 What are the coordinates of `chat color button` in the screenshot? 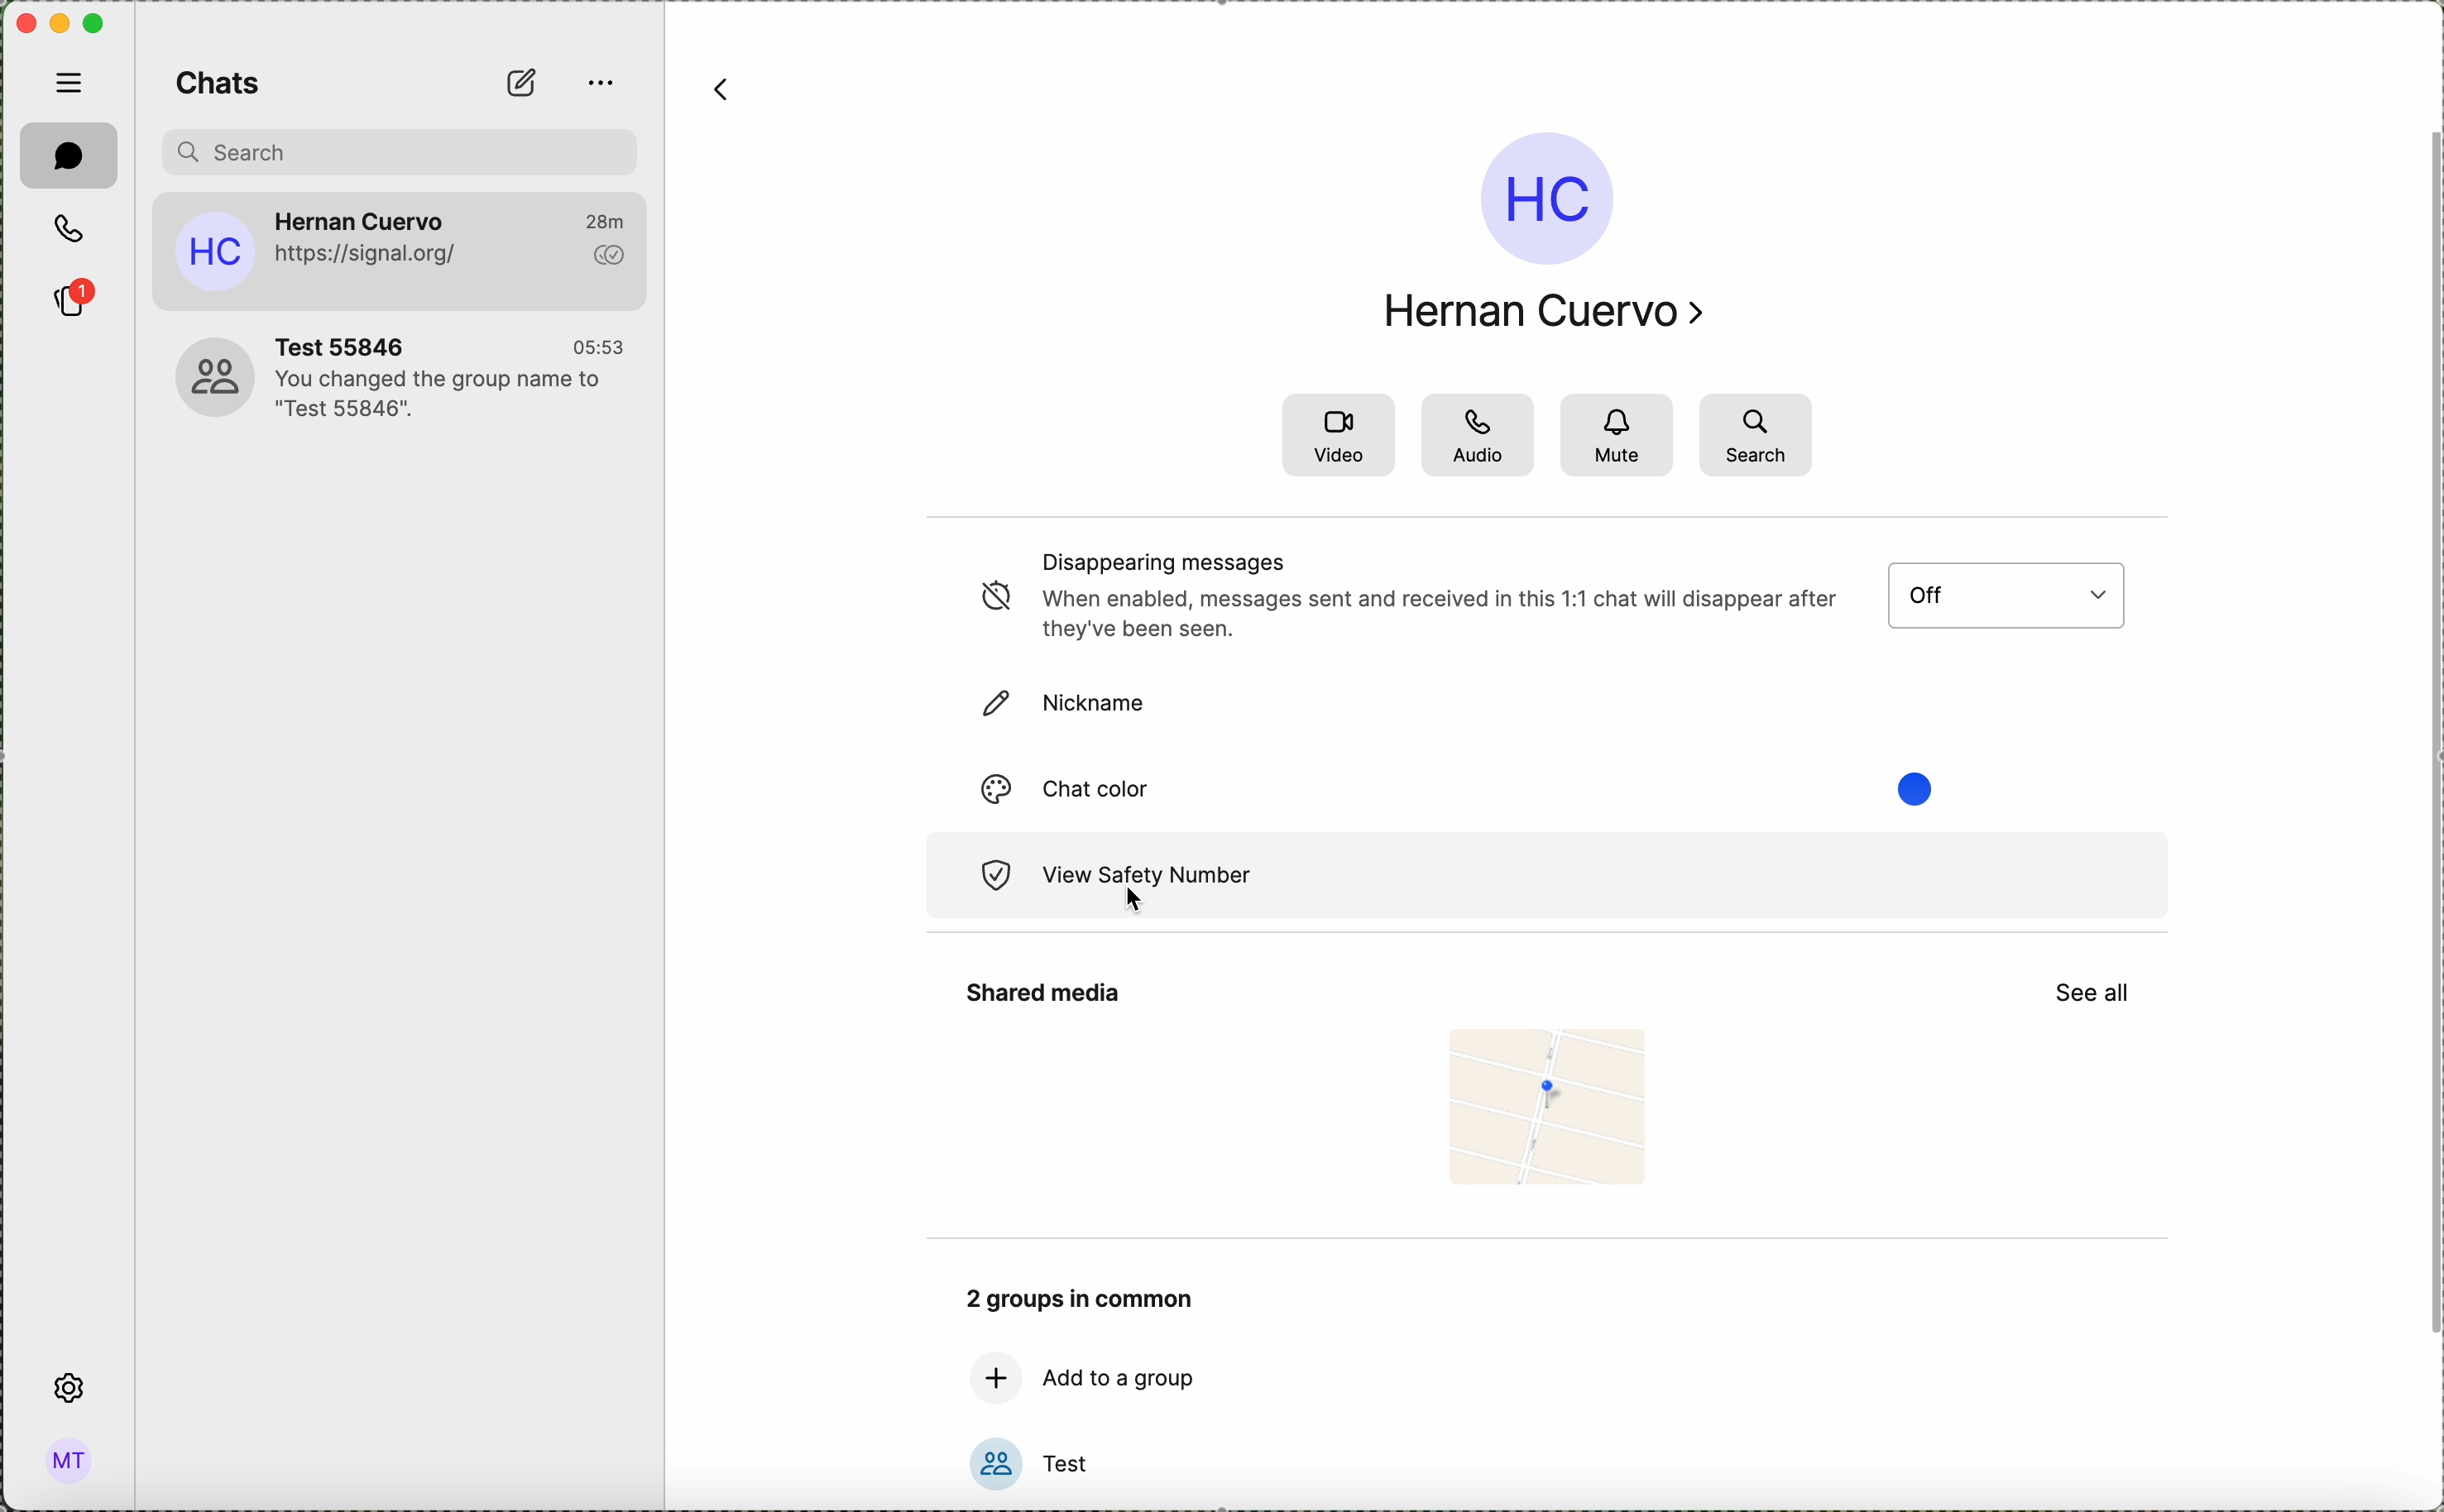 It's located at (1119, 787).